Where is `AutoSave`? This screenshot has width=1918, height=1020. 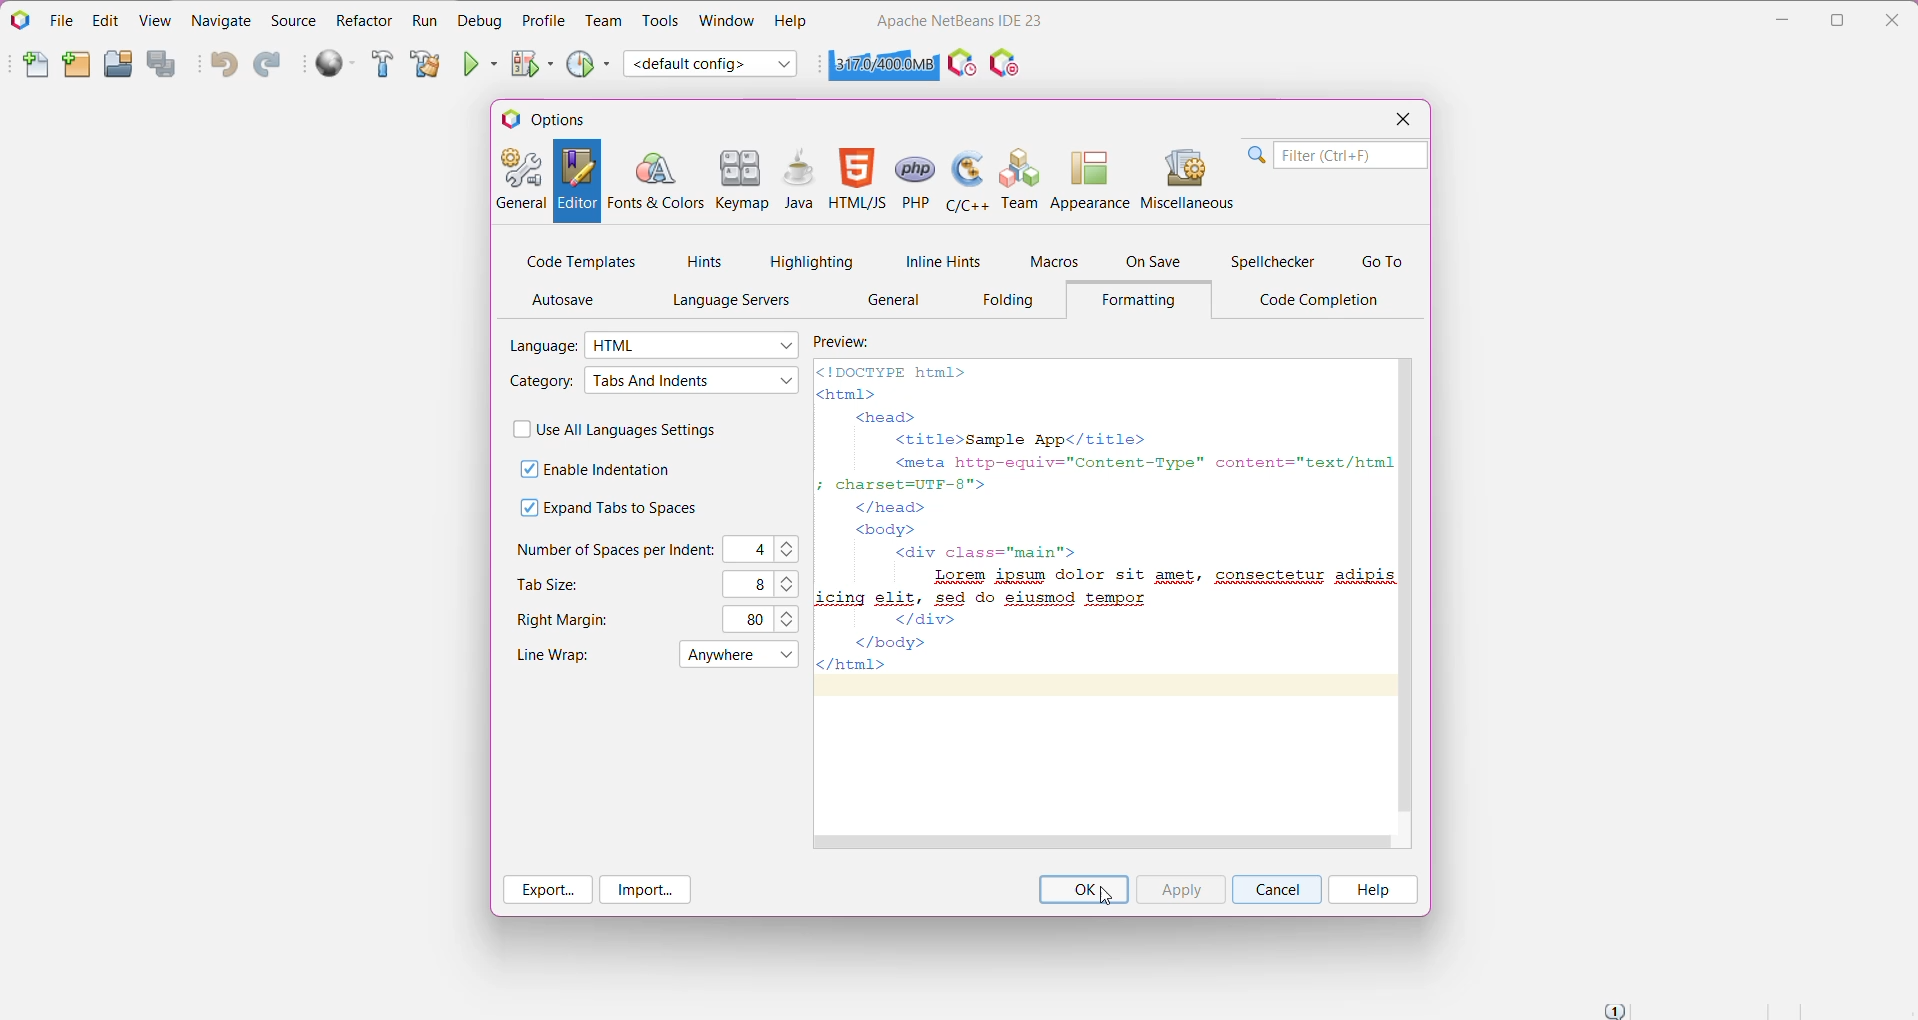
AutoSave is located at coordinates (568, 300).